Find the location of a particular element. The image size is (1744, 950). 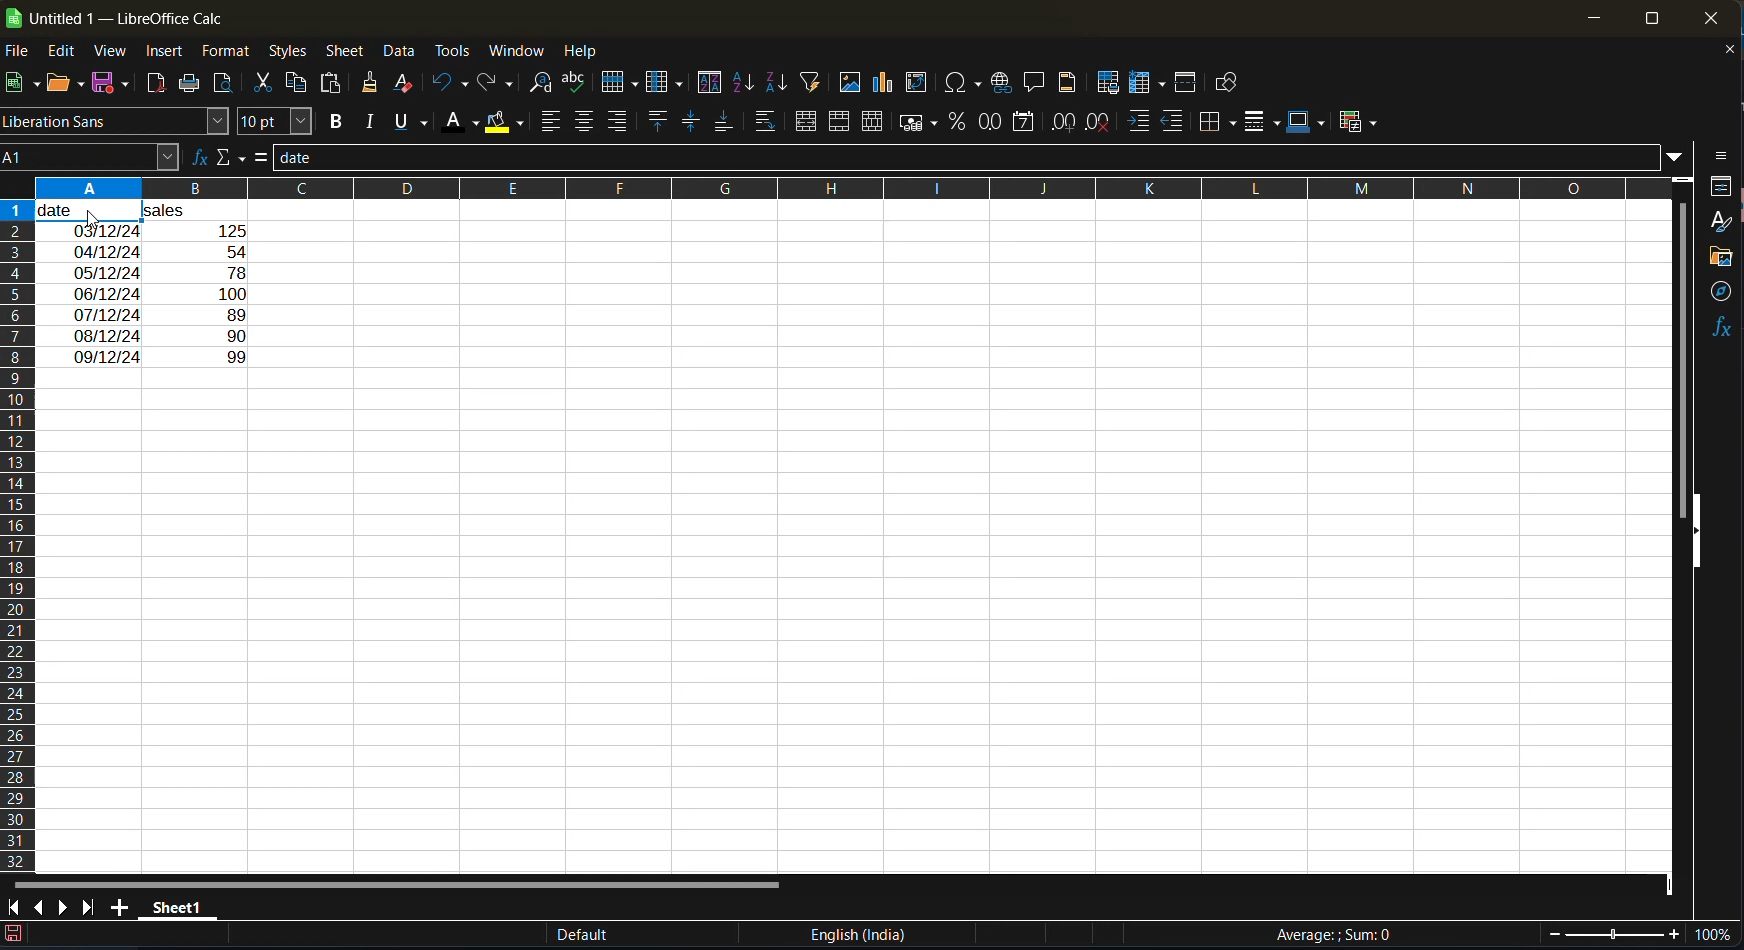

autofilter is located at coordinates (808, 83).